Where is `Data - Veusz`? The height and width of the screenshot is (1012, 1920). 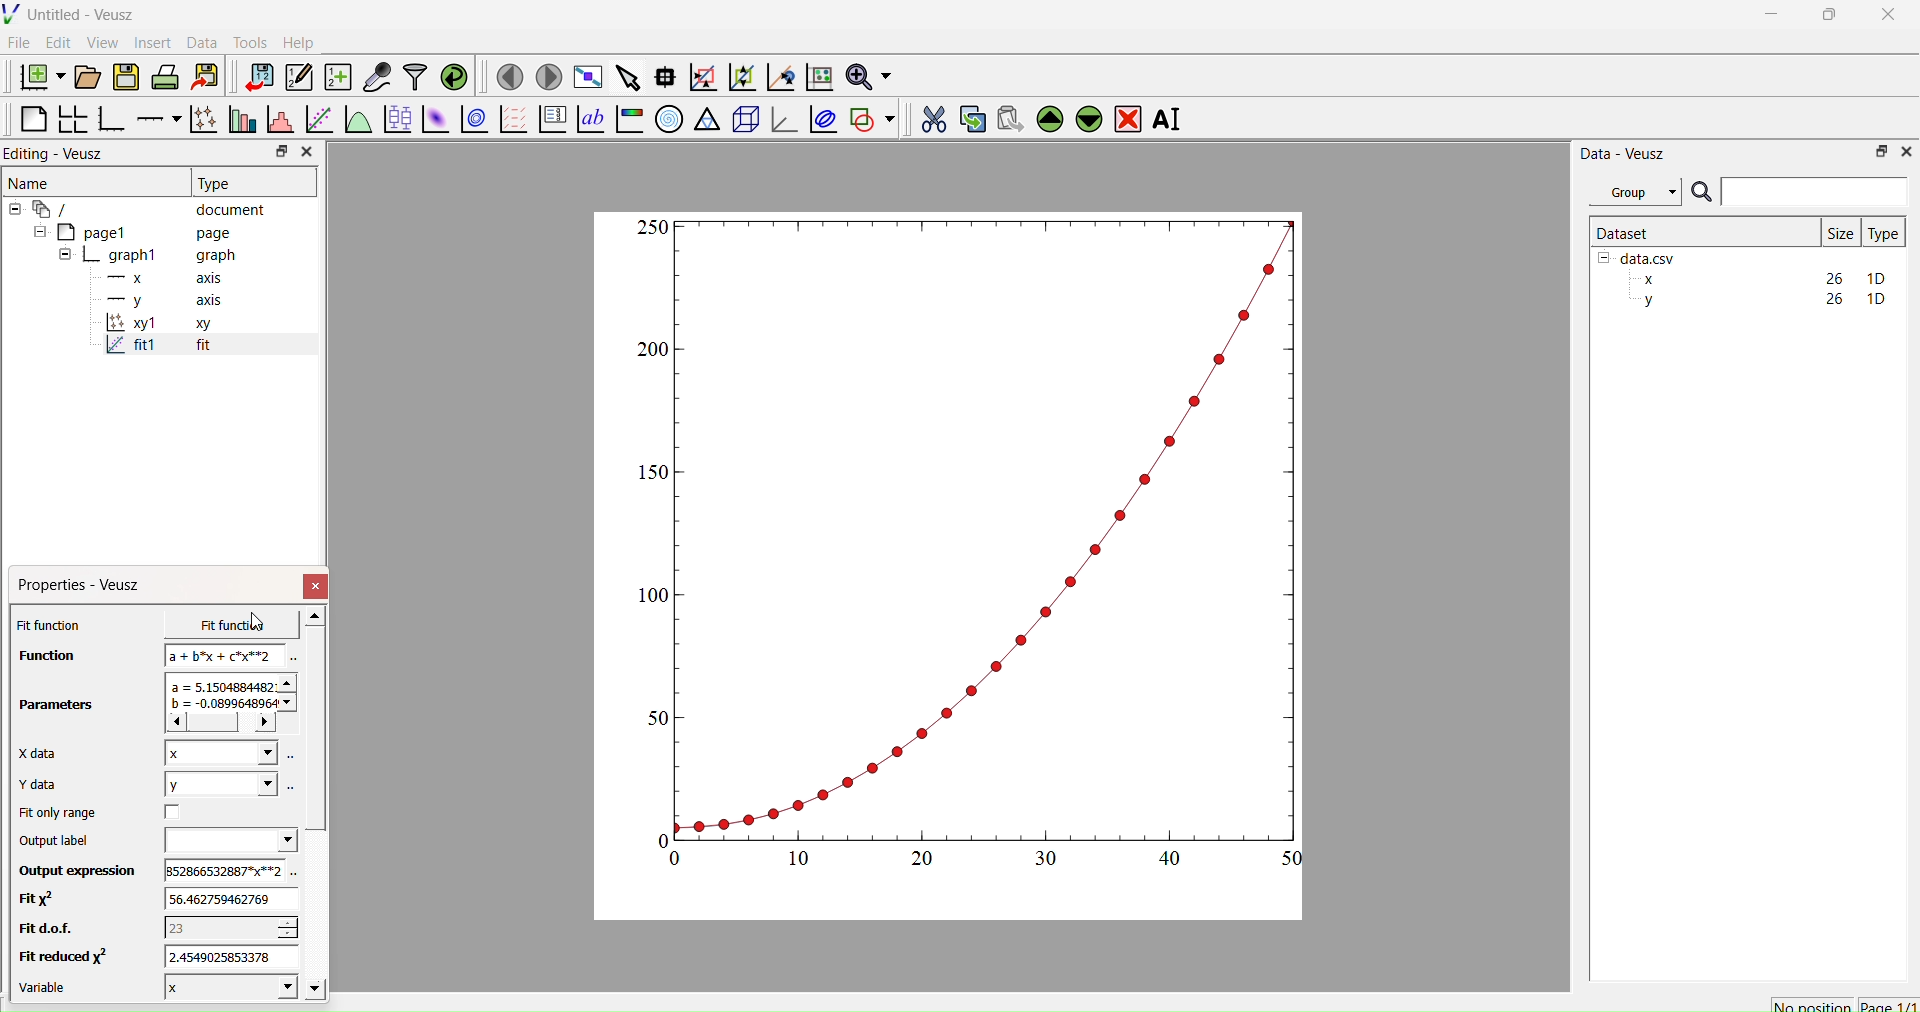
Data - Veusz is located at coordinates (1623, 153).